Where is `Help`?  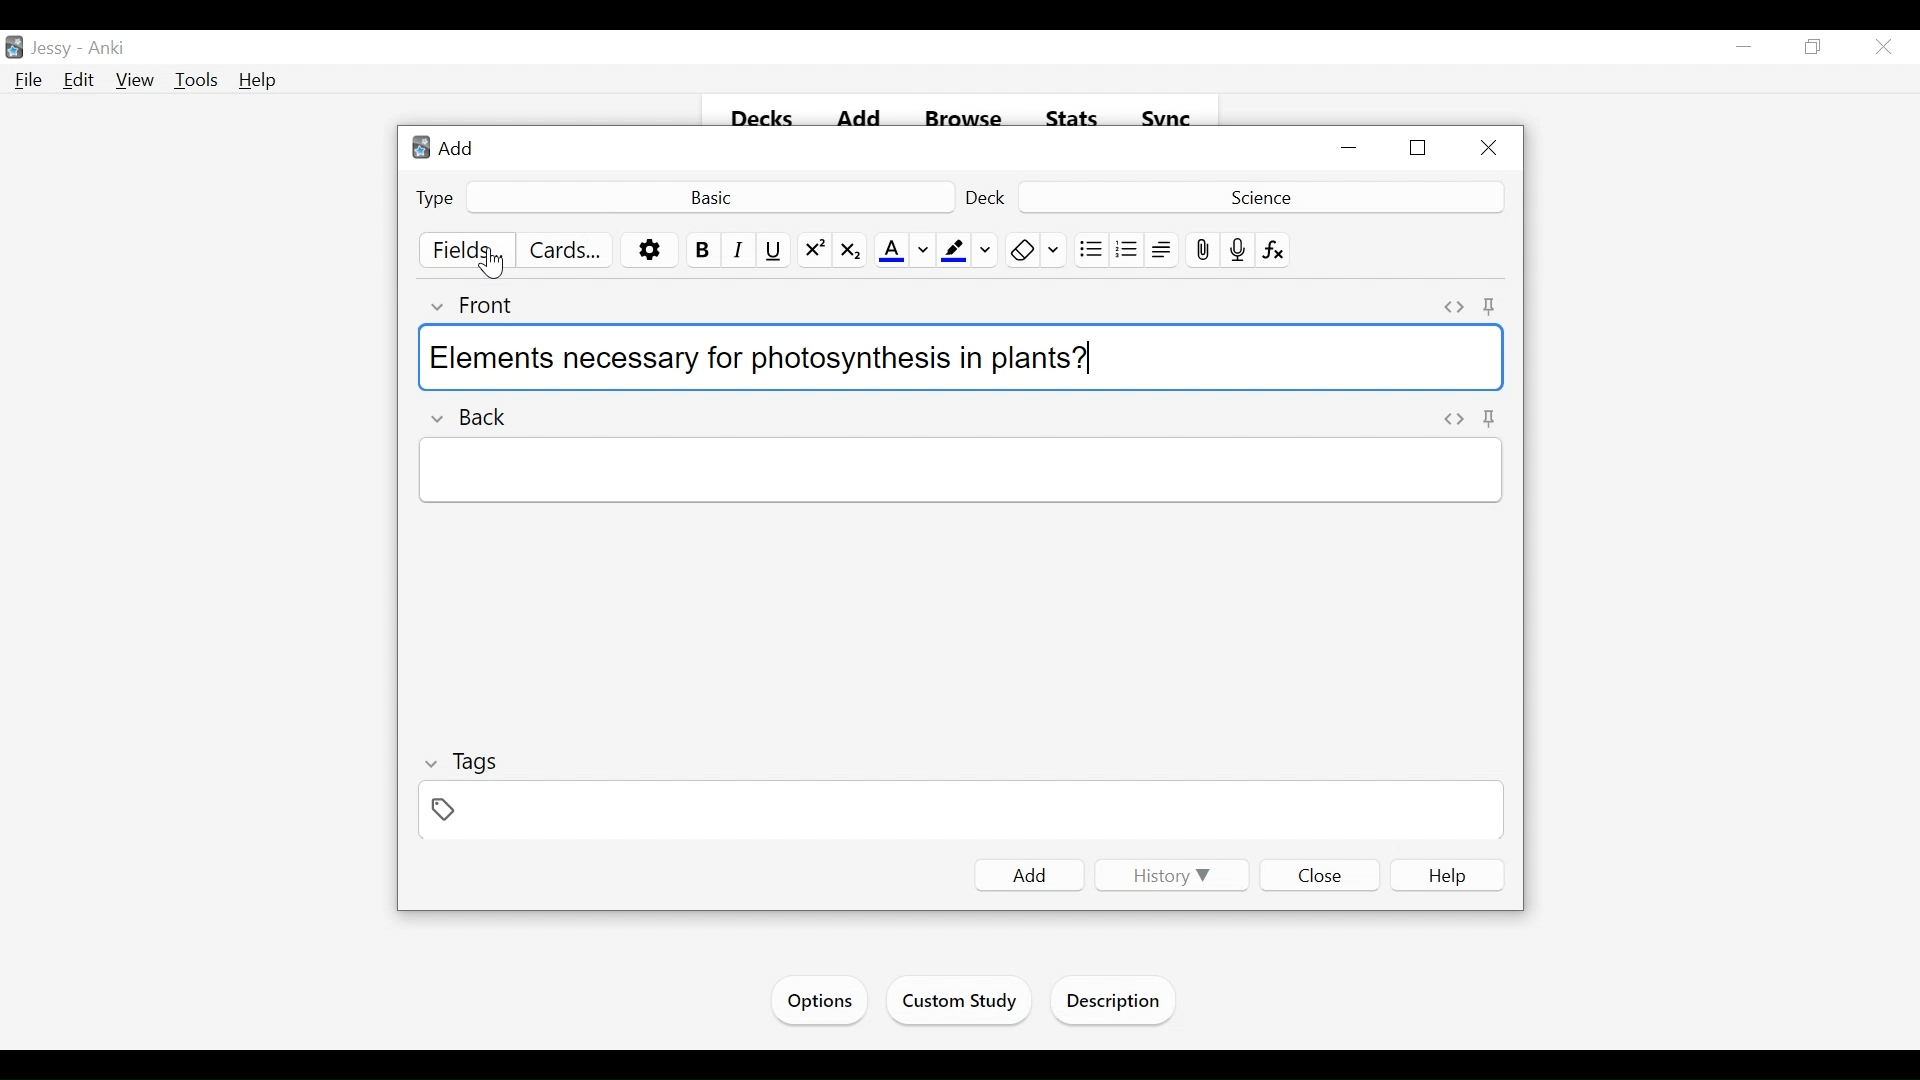
Help is located at coordinates (259, 80).